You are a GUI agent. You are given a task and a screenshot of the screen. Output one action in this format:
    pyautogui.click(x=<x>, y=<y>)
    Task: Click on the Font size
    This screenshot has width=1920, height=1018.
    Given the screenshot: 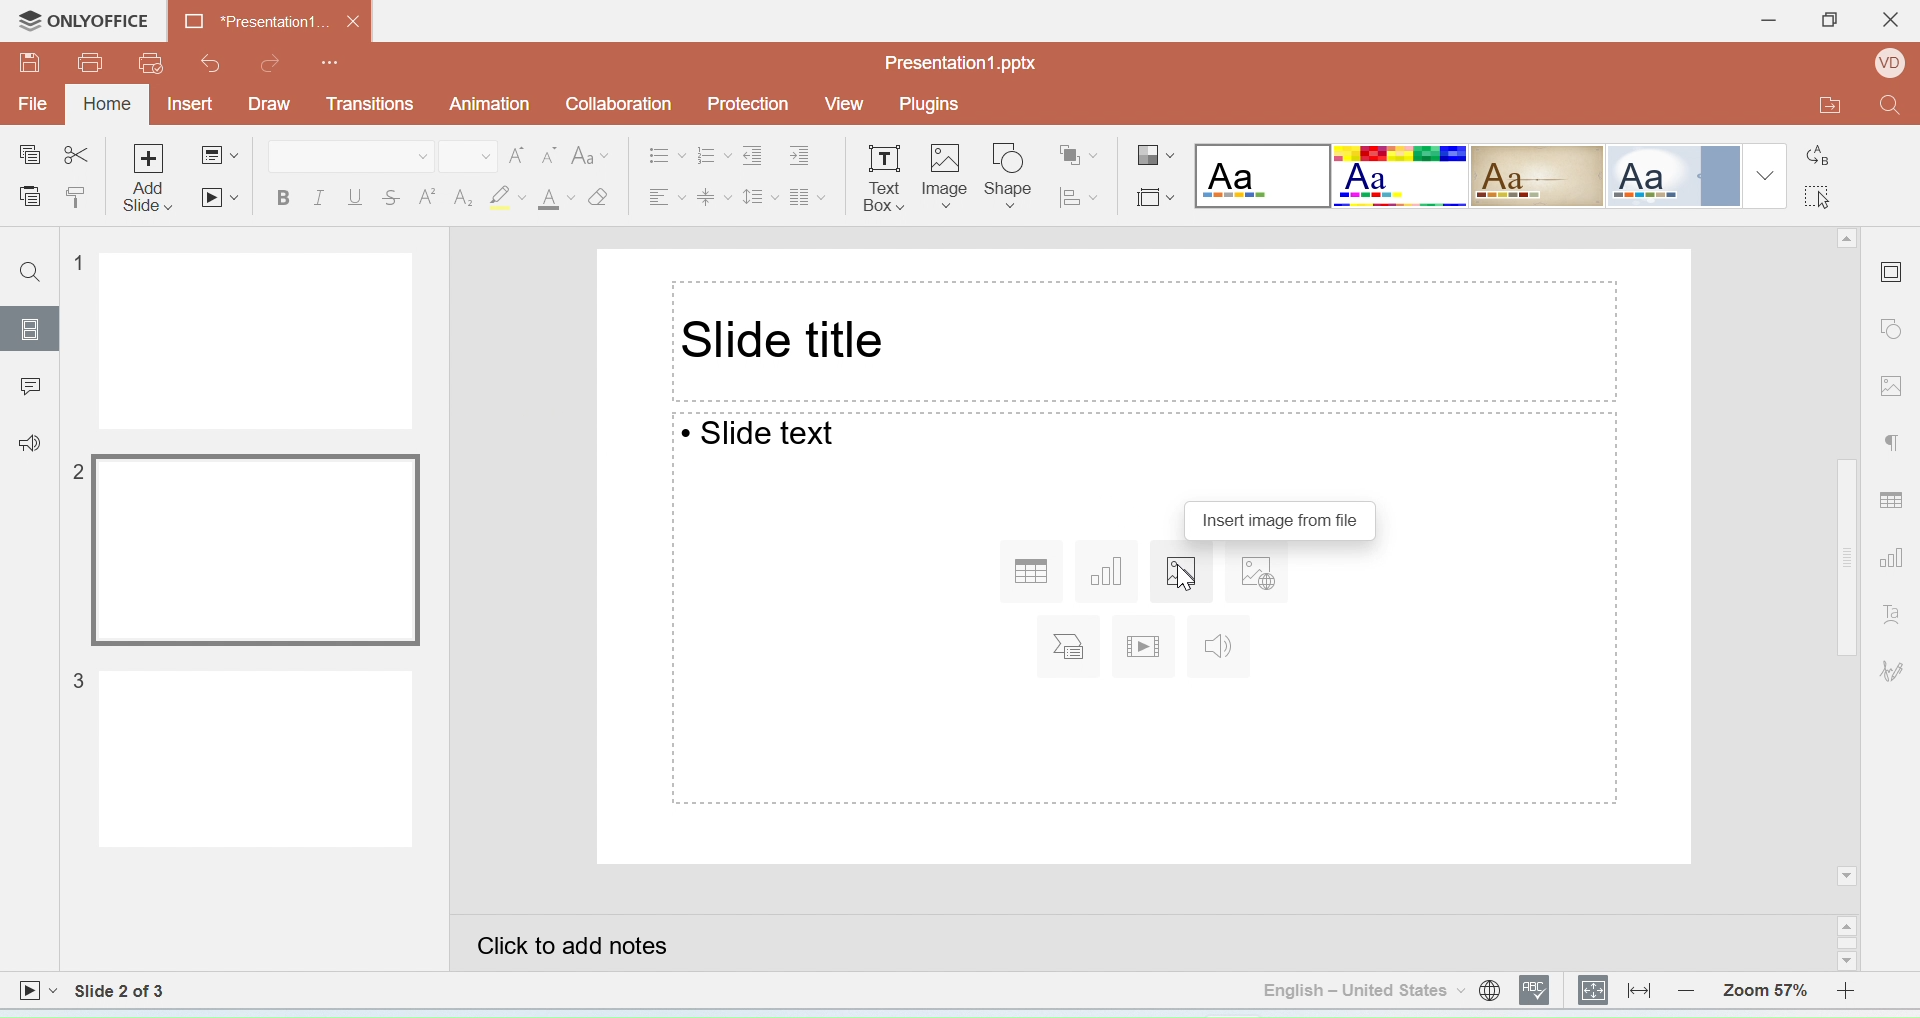 What is the action you would take?
    pyautogui.click(x=468, y=157)
    